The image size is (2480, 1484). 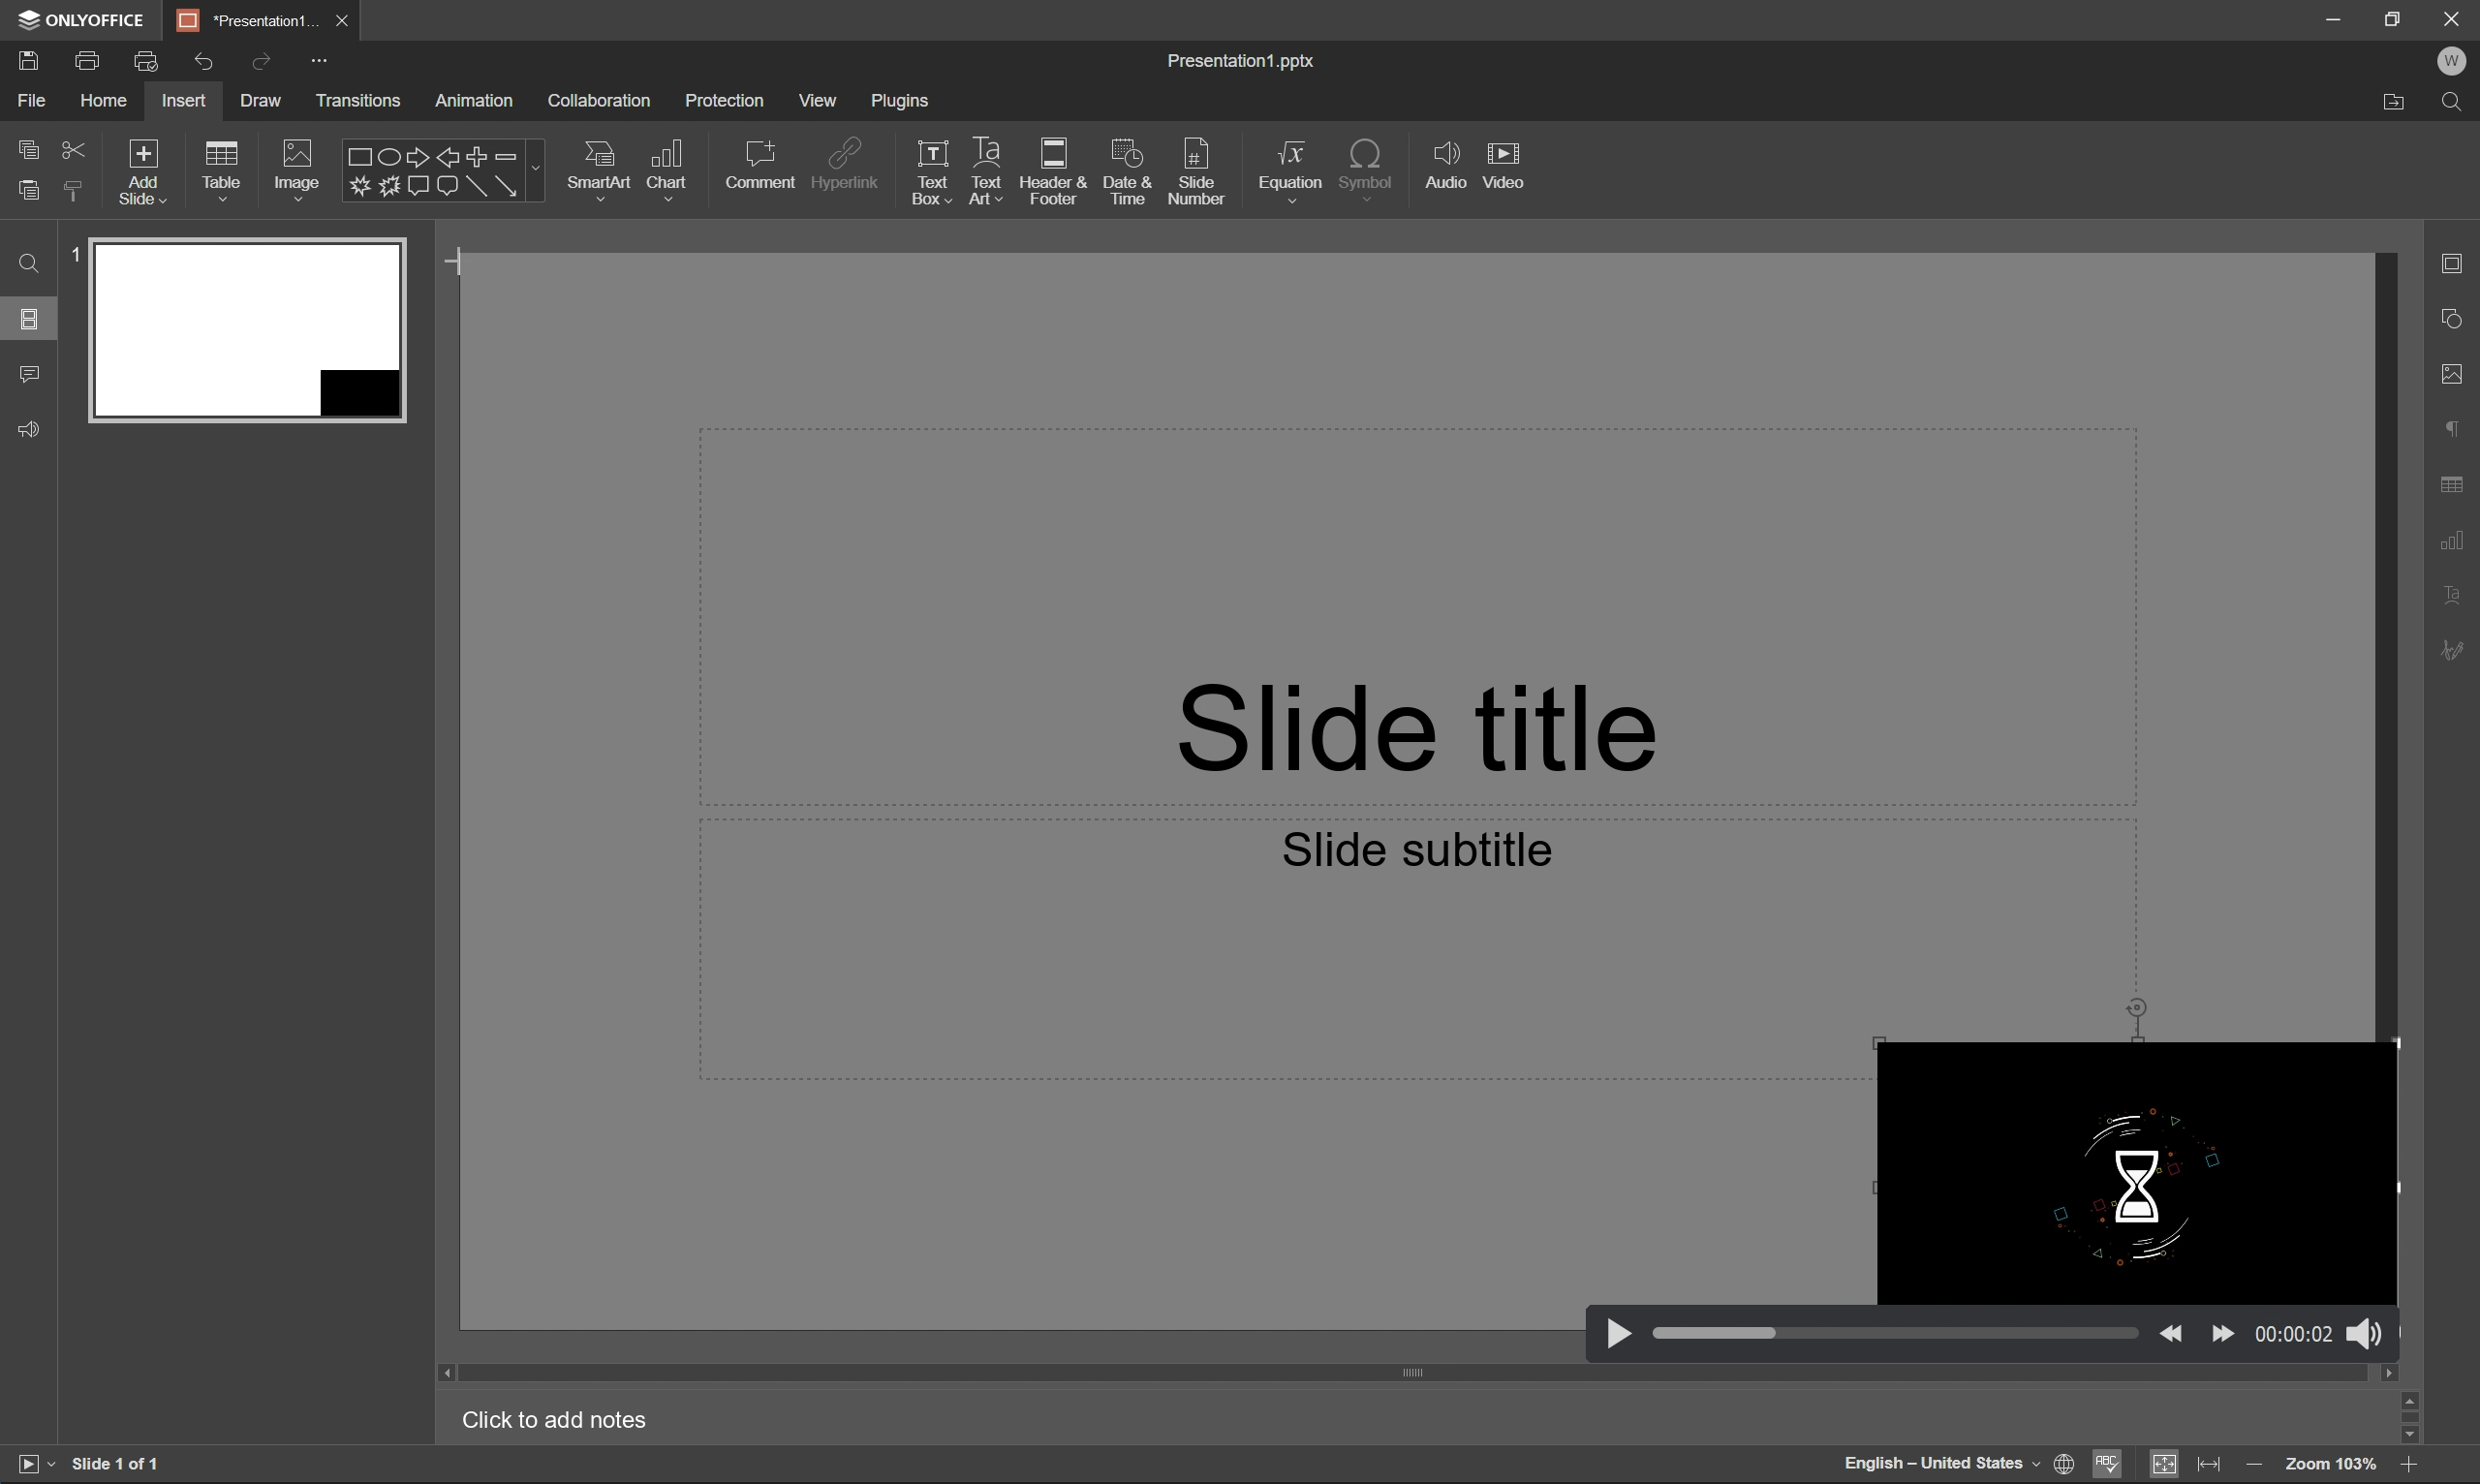 What do you see at coordinates (2457, 650) in the screenshot?
I see `signature settings` at bounding box center [2457, 650].